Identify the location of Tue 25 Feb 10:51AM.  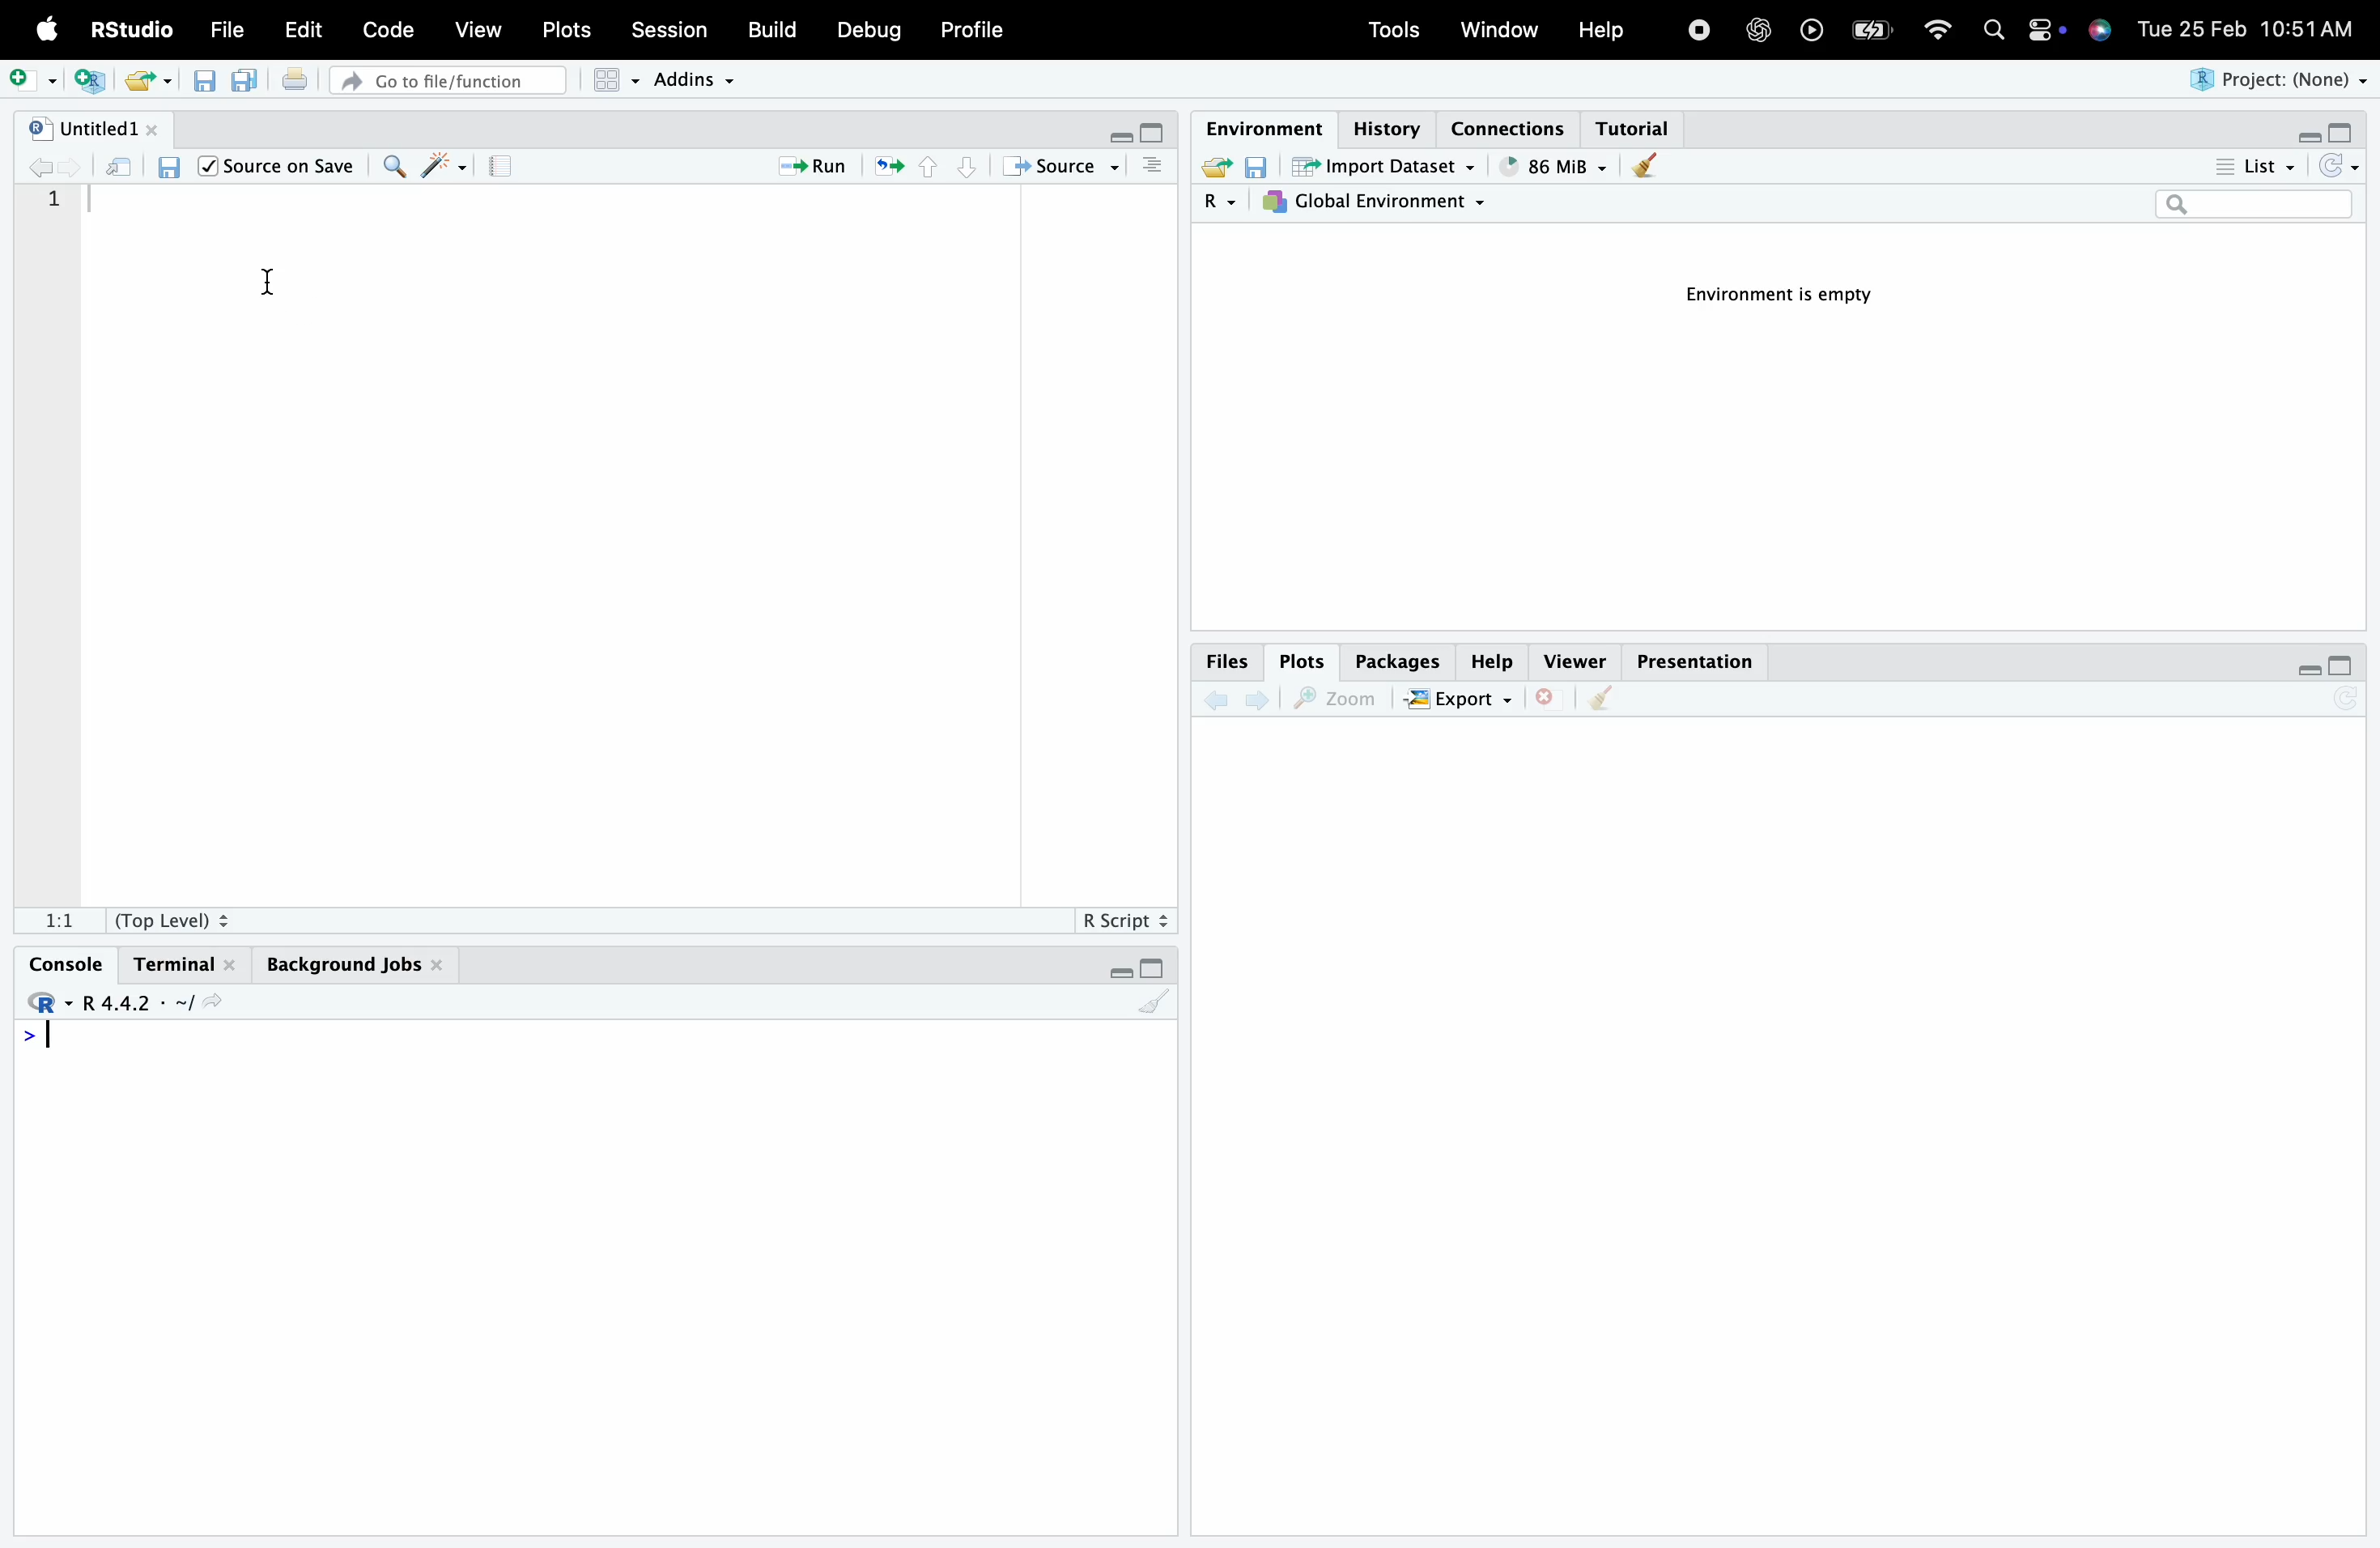
(2254, 28).